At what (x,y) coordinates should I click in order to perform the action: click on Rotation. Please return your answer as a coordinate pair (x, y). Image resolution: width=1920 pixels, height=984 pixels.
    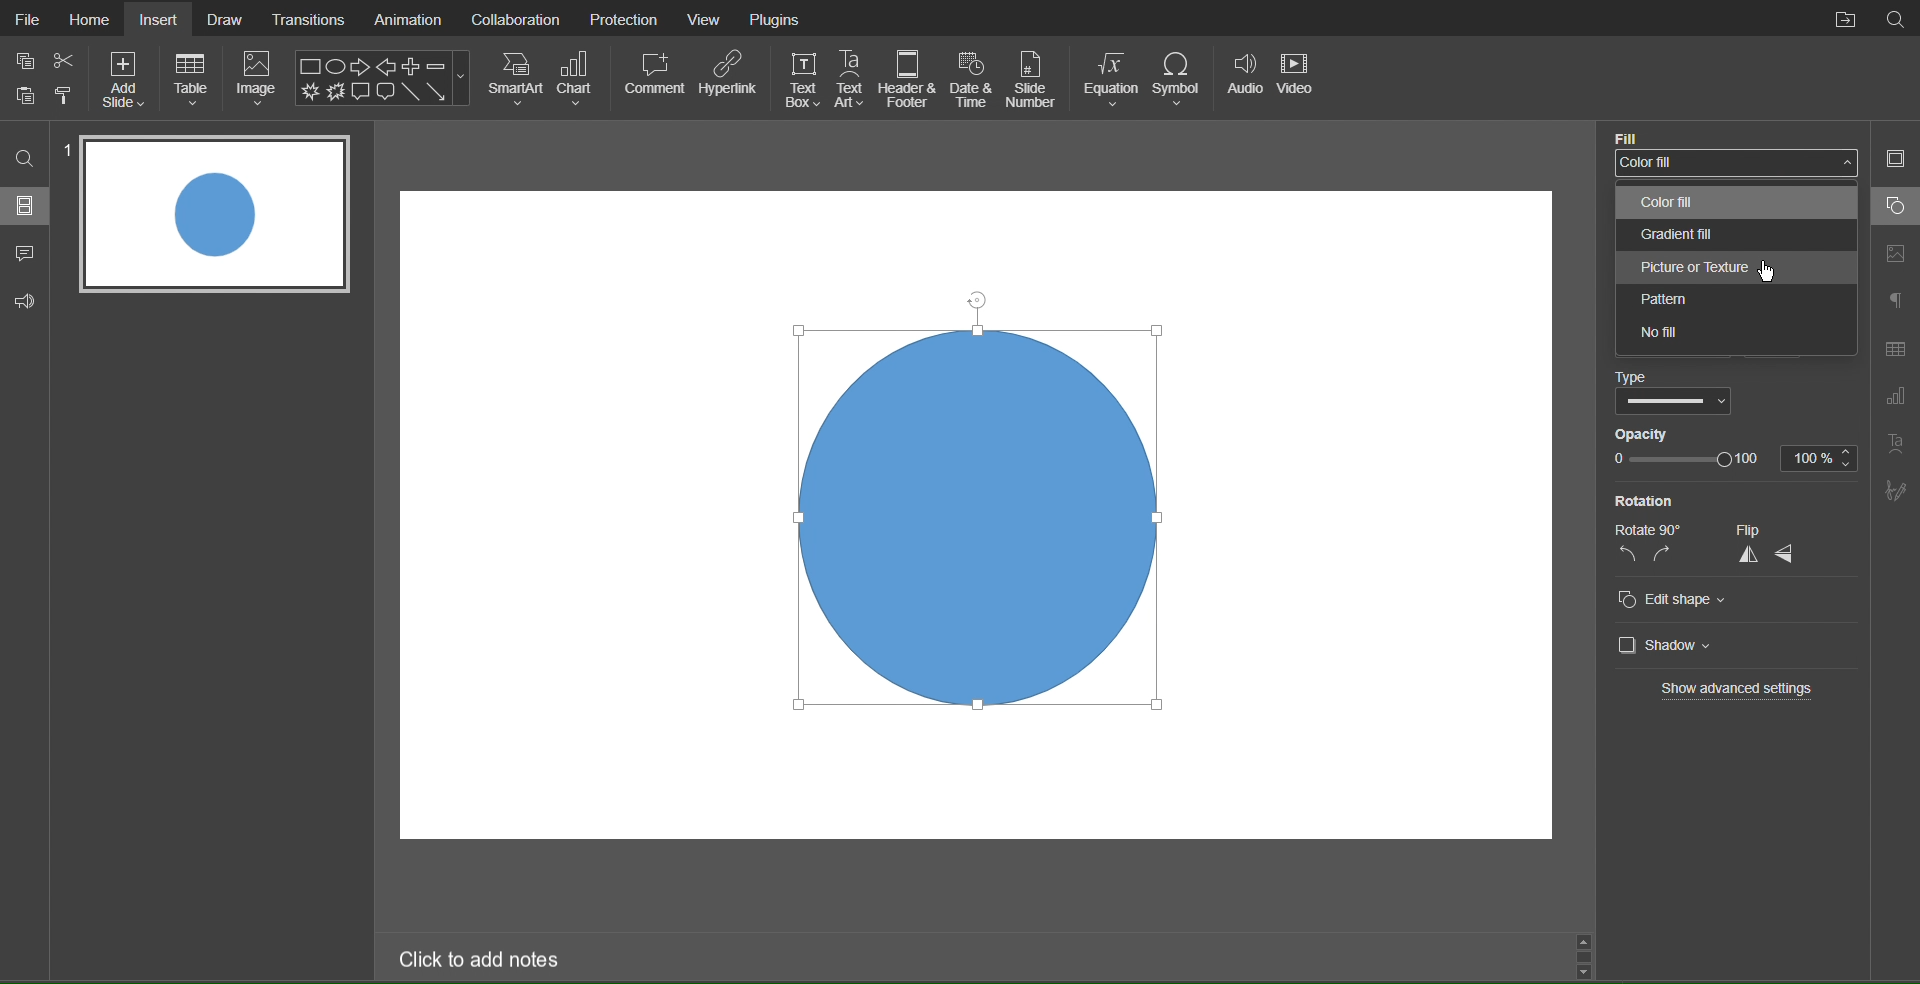
    Looking at the image, I should click on (1648, 498).